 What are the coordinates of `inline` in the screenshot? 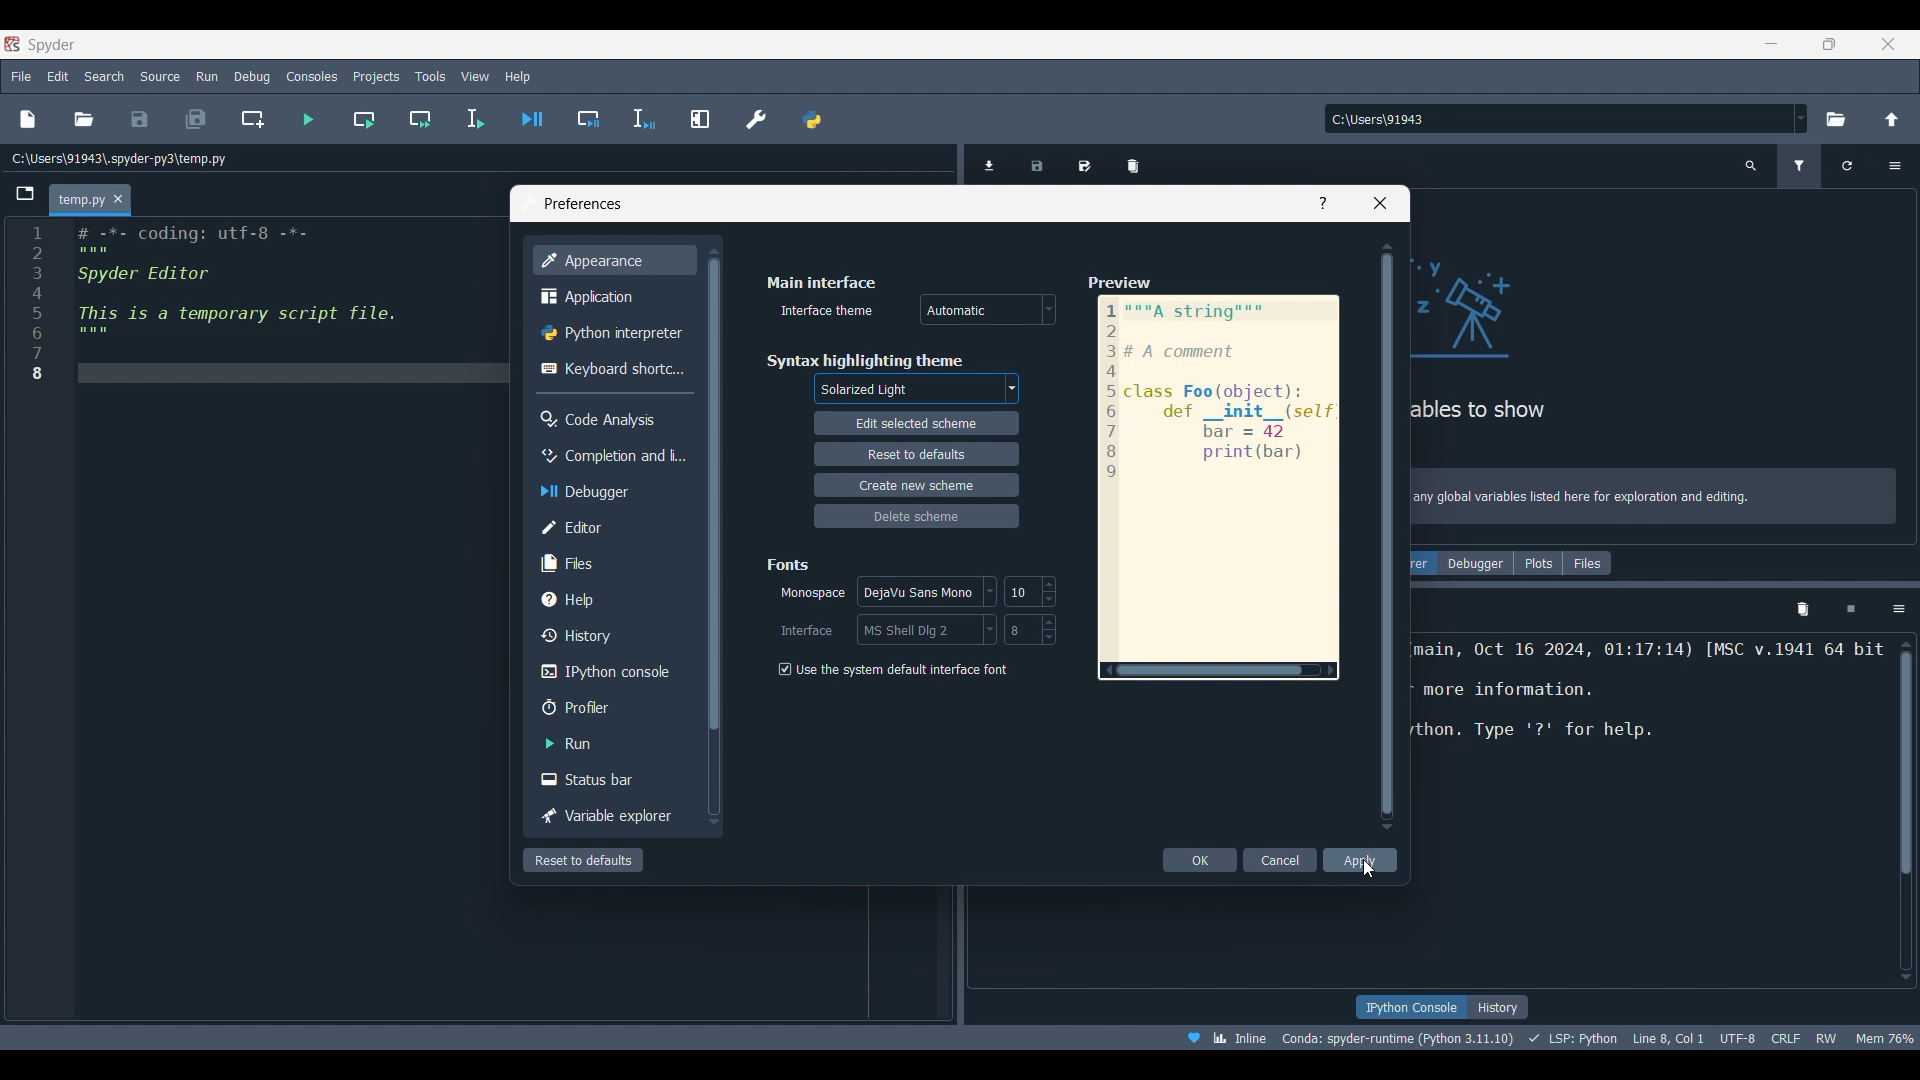 It's located at (1222, 1036).